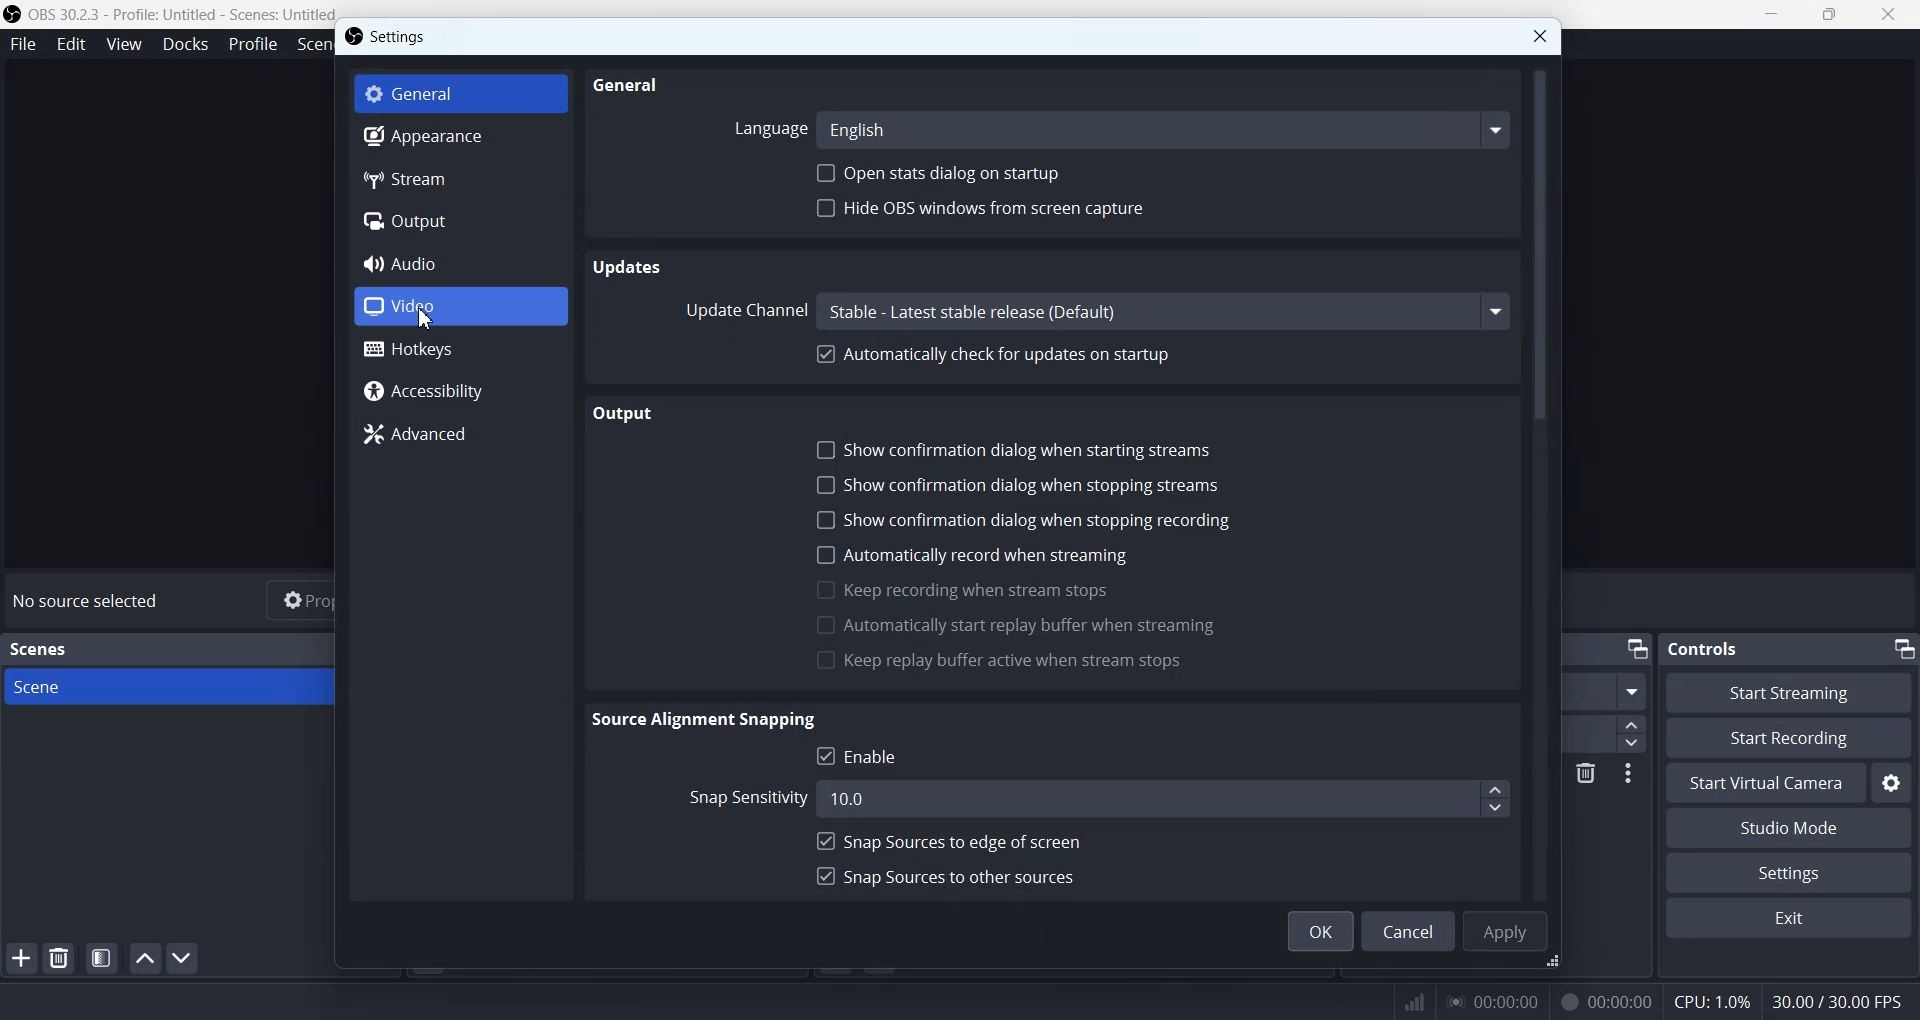 The image size is (1920, 1020). Describe the element at coordinates (1713, 648) in the screenshot. I see `Controls` at that location.